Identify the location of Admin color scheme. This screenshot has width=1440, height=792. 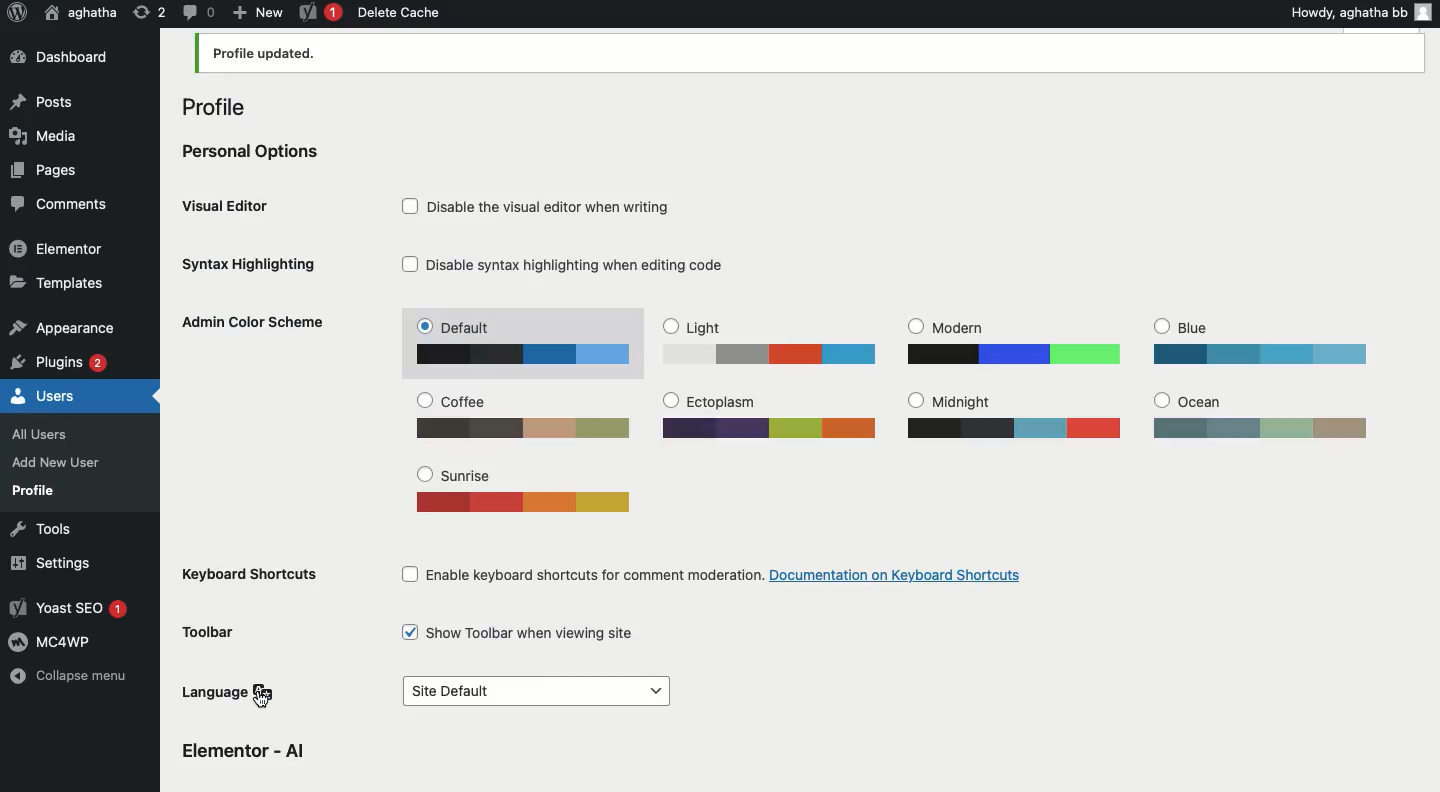
(257, 322).